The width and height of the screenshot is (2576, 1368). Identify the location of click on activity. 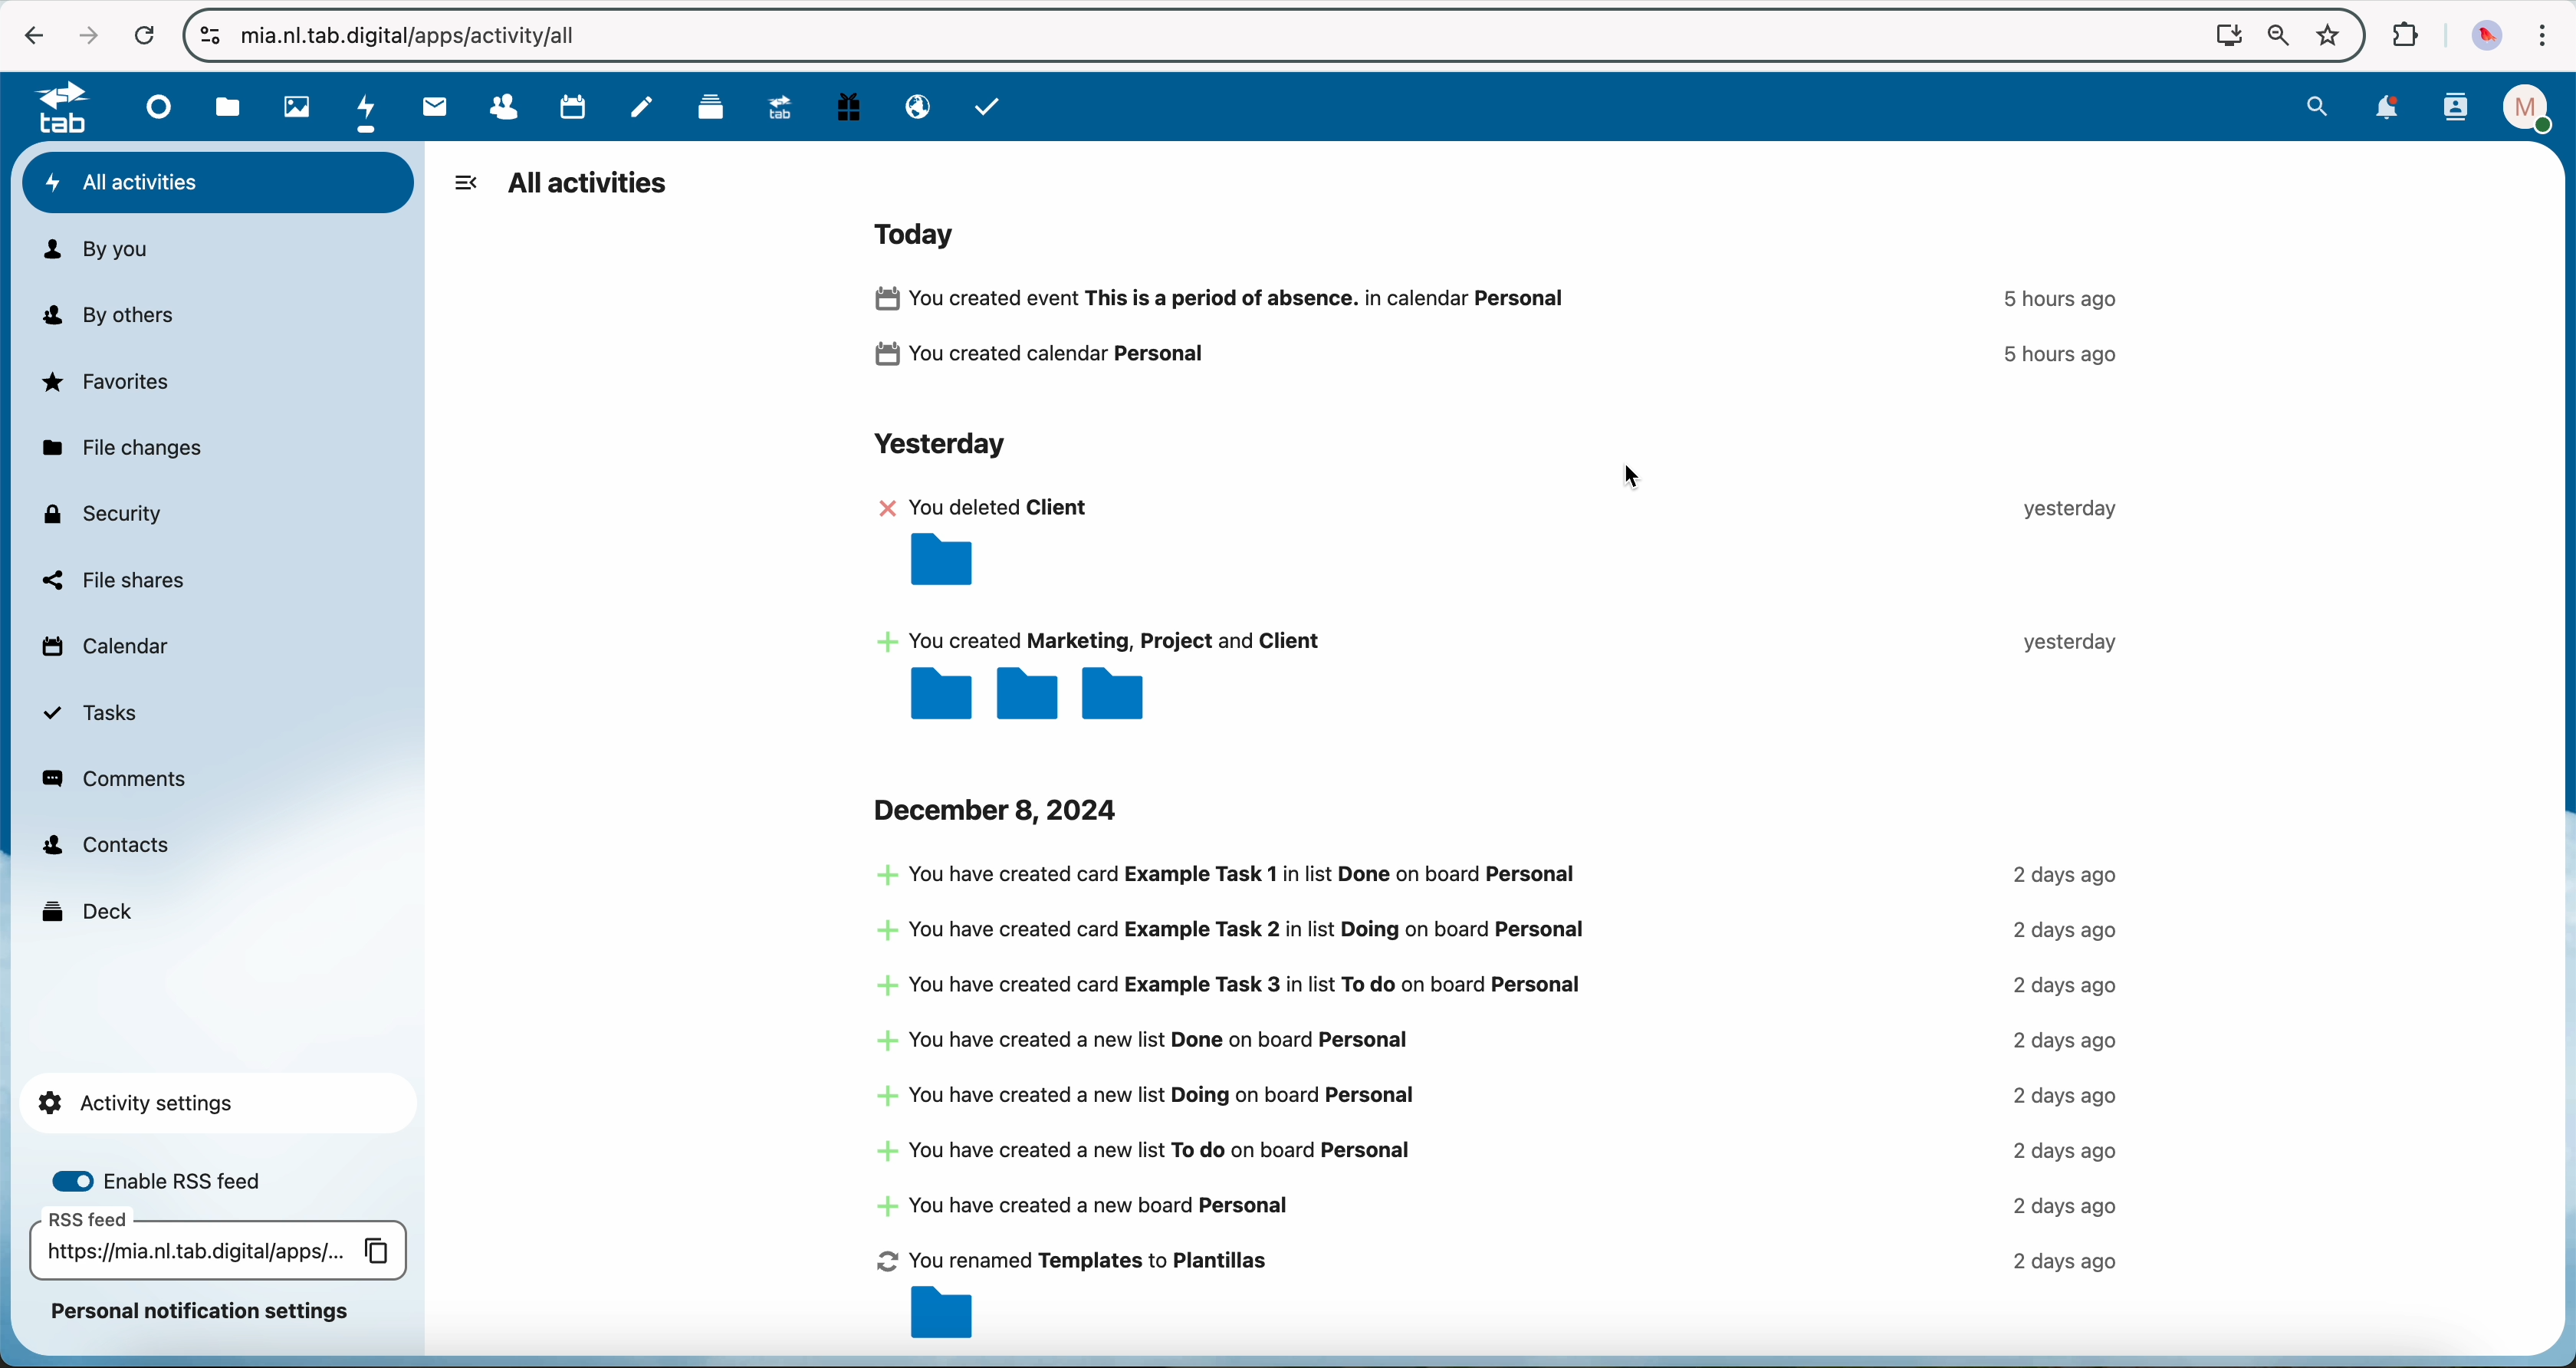
(368, 108).